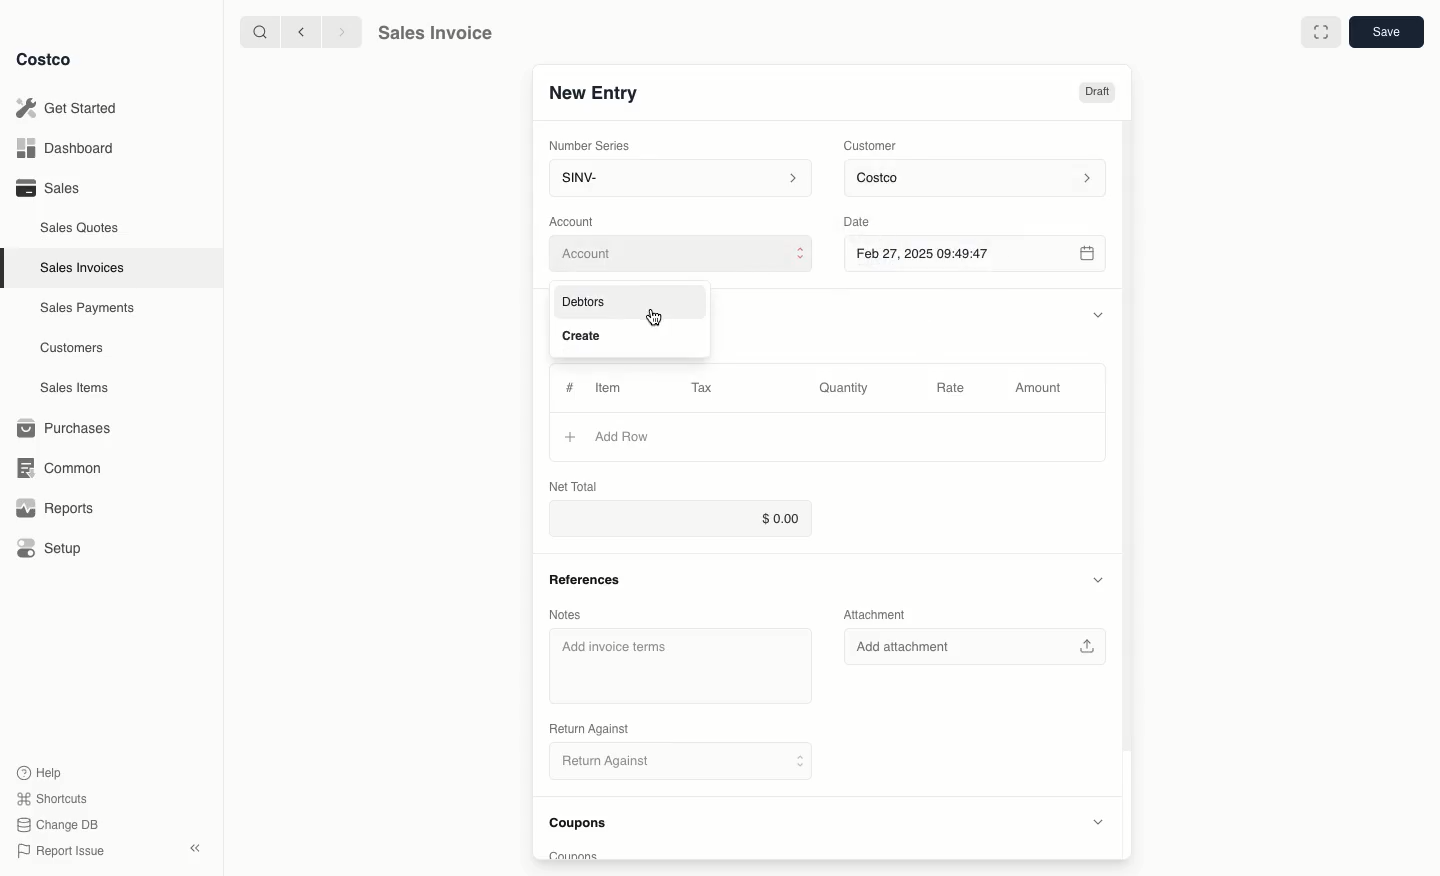 This screenshot has width=1440, height=876. I want to click on ‘Account, so click(575, 220).